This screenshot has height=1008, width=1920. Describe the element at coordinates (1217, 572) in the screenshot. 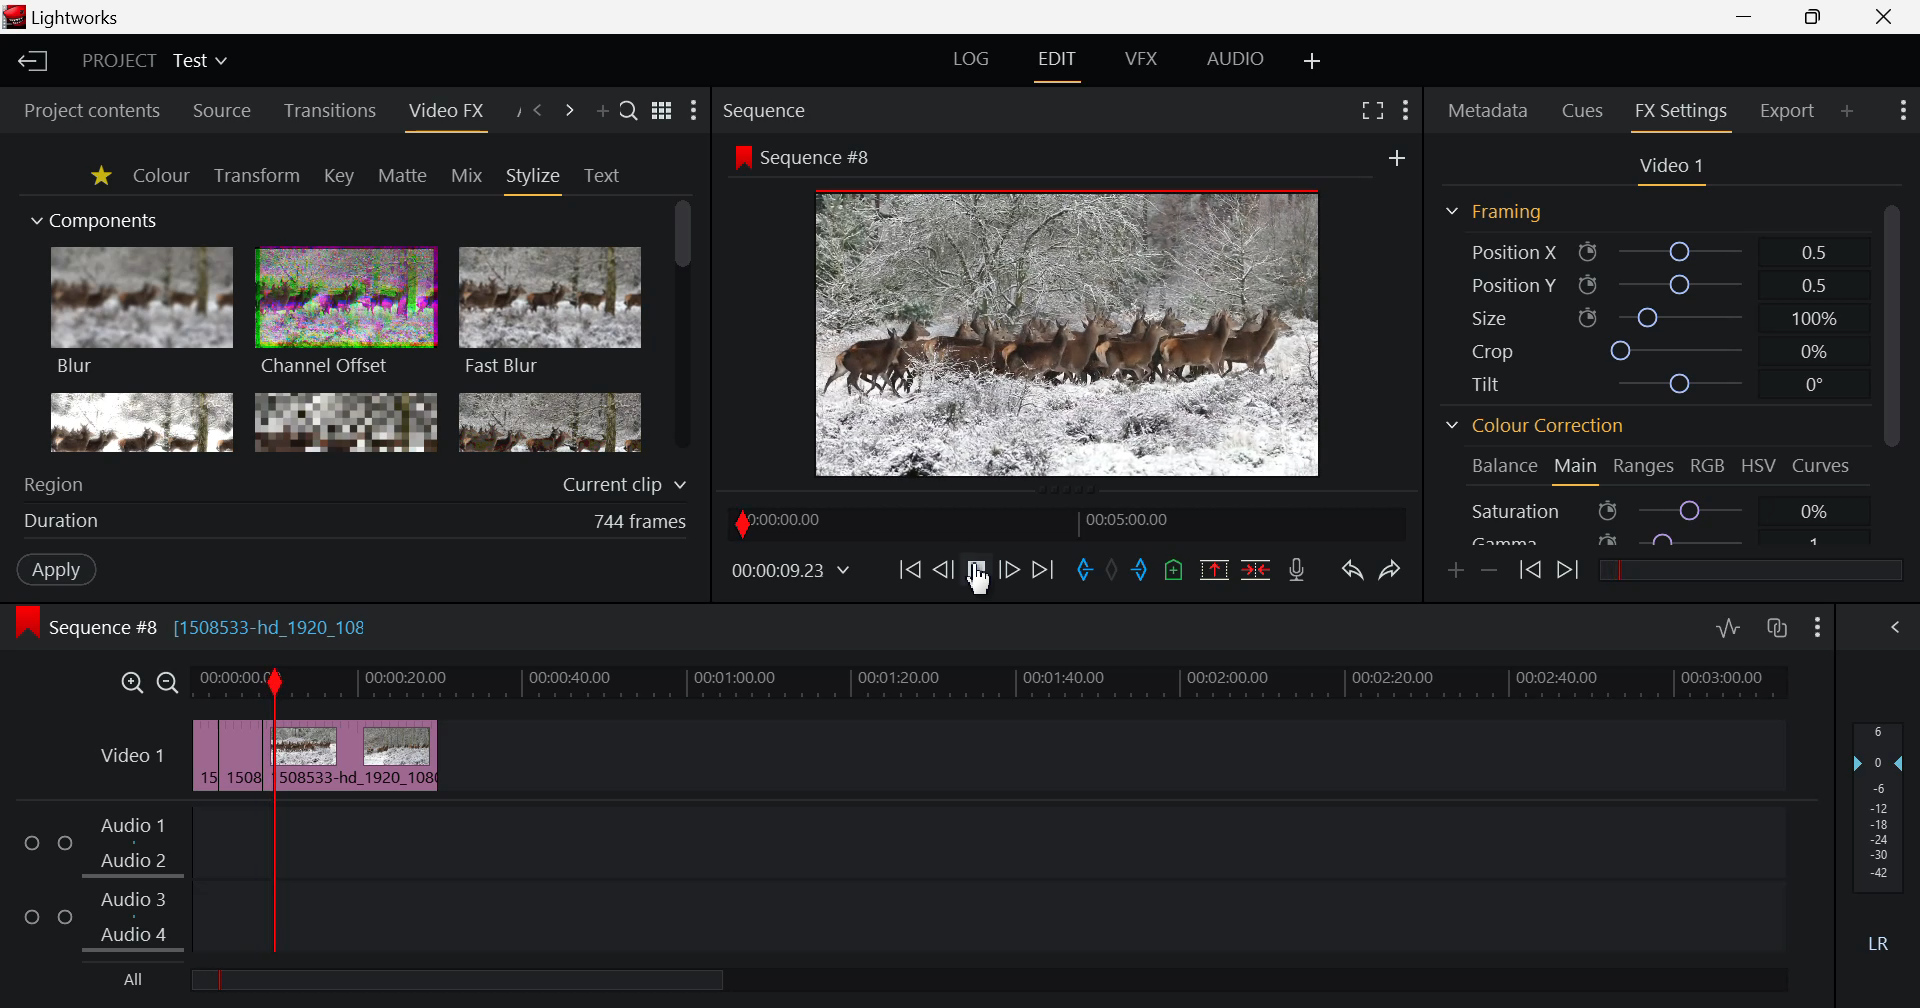

I see `Remove marked section` at that location.